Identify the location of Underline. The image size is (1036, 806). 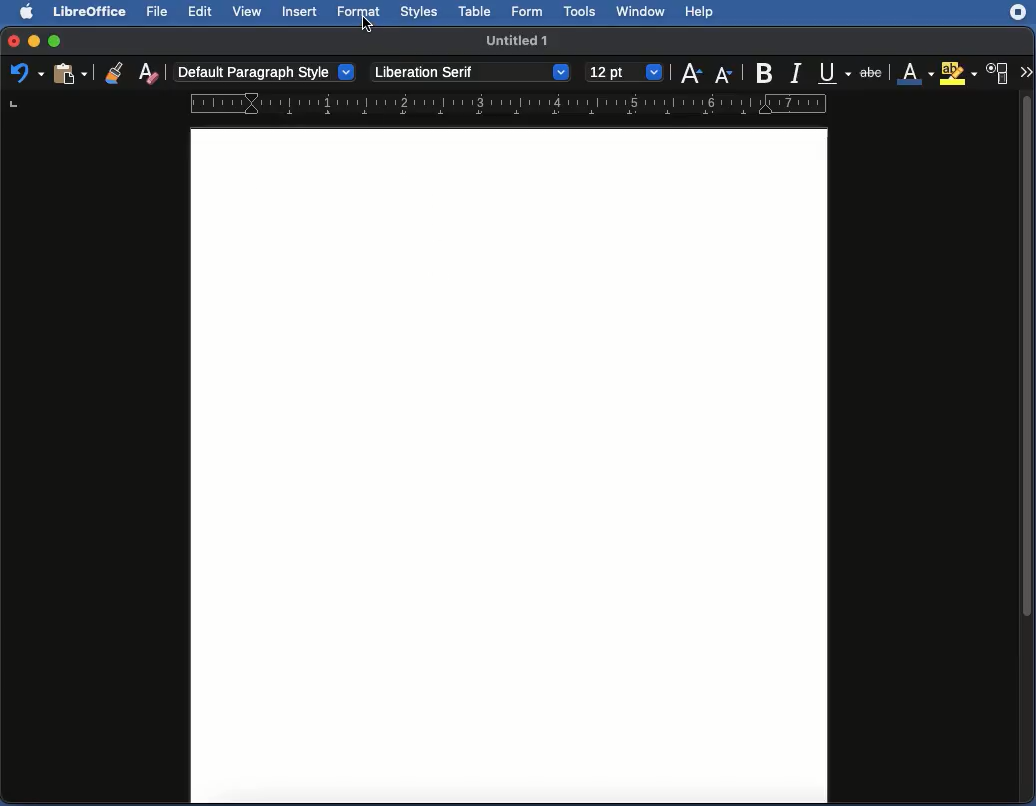
(831, 72).